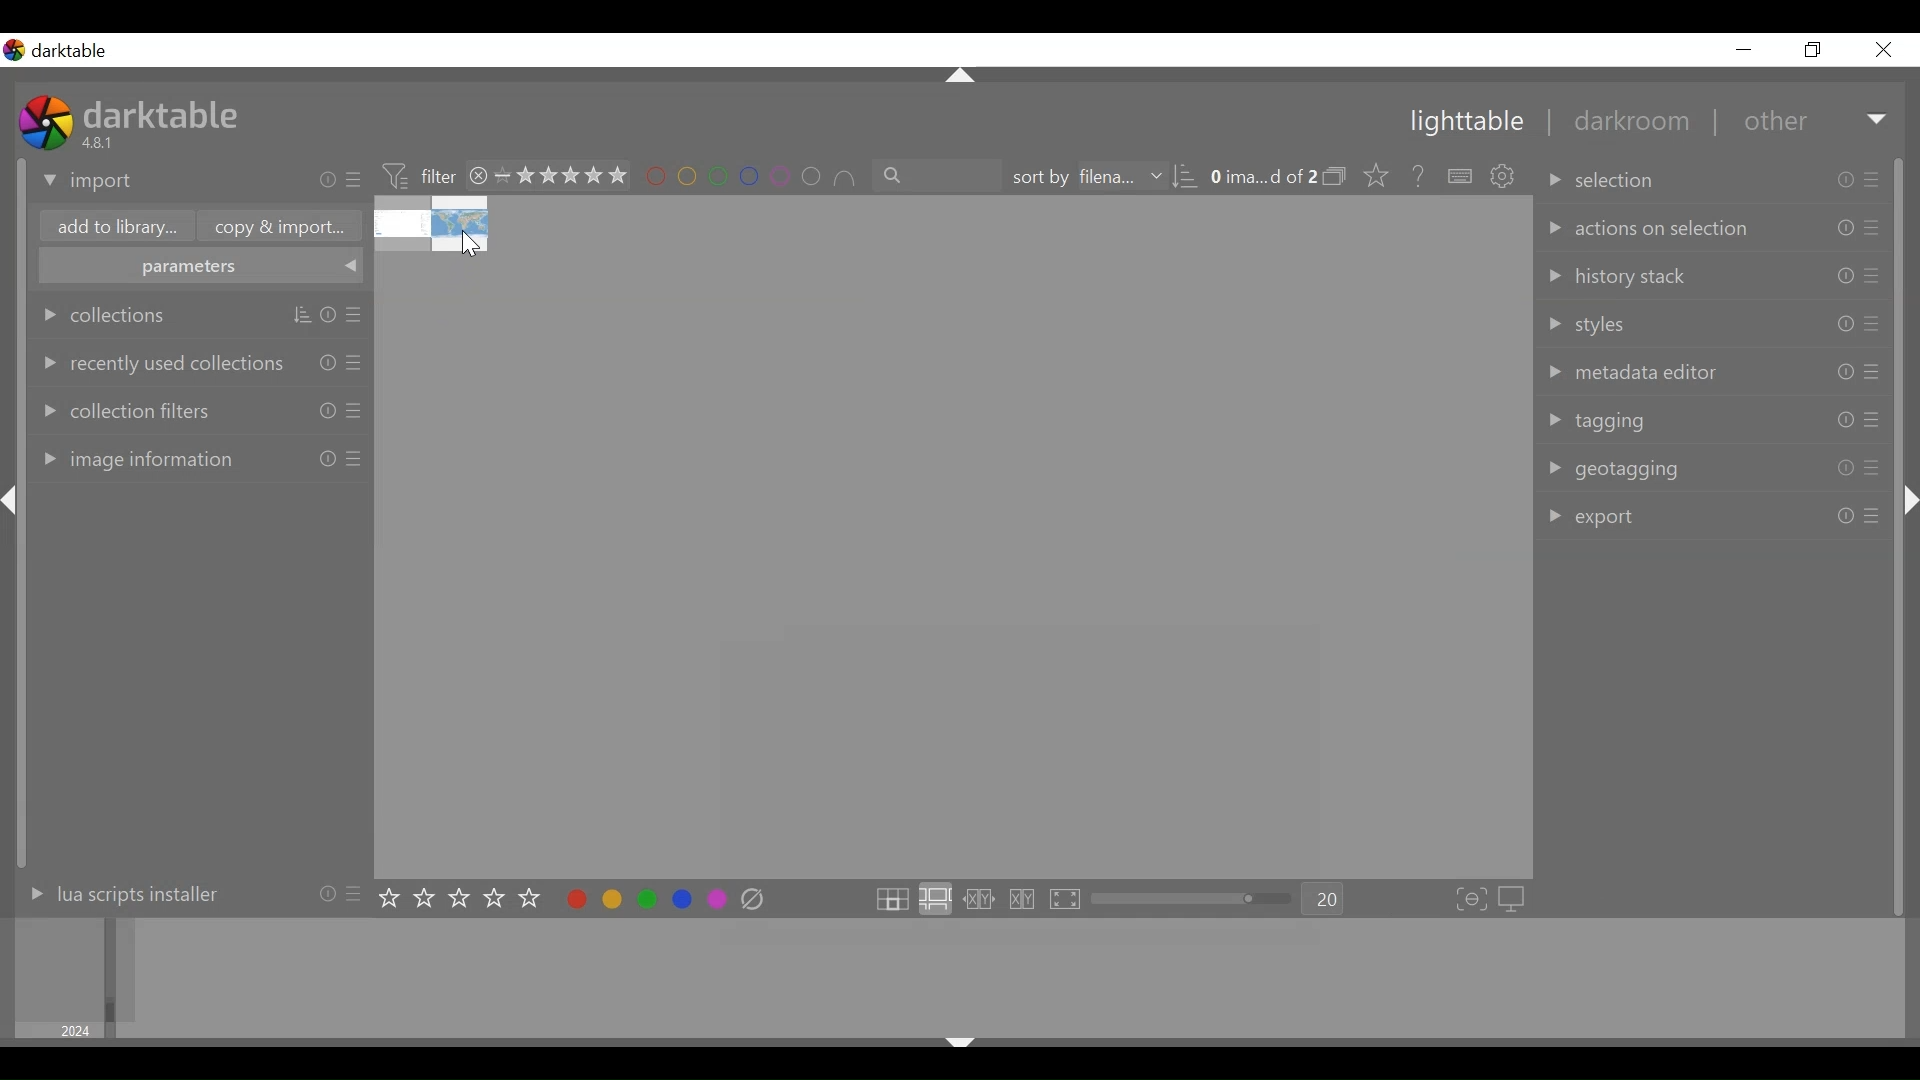 This screenshot has width=1920, height=1080. What do you see at coordinates (1877, 424) in the screenshot?
I see `` at bounding box center [1877, 424].